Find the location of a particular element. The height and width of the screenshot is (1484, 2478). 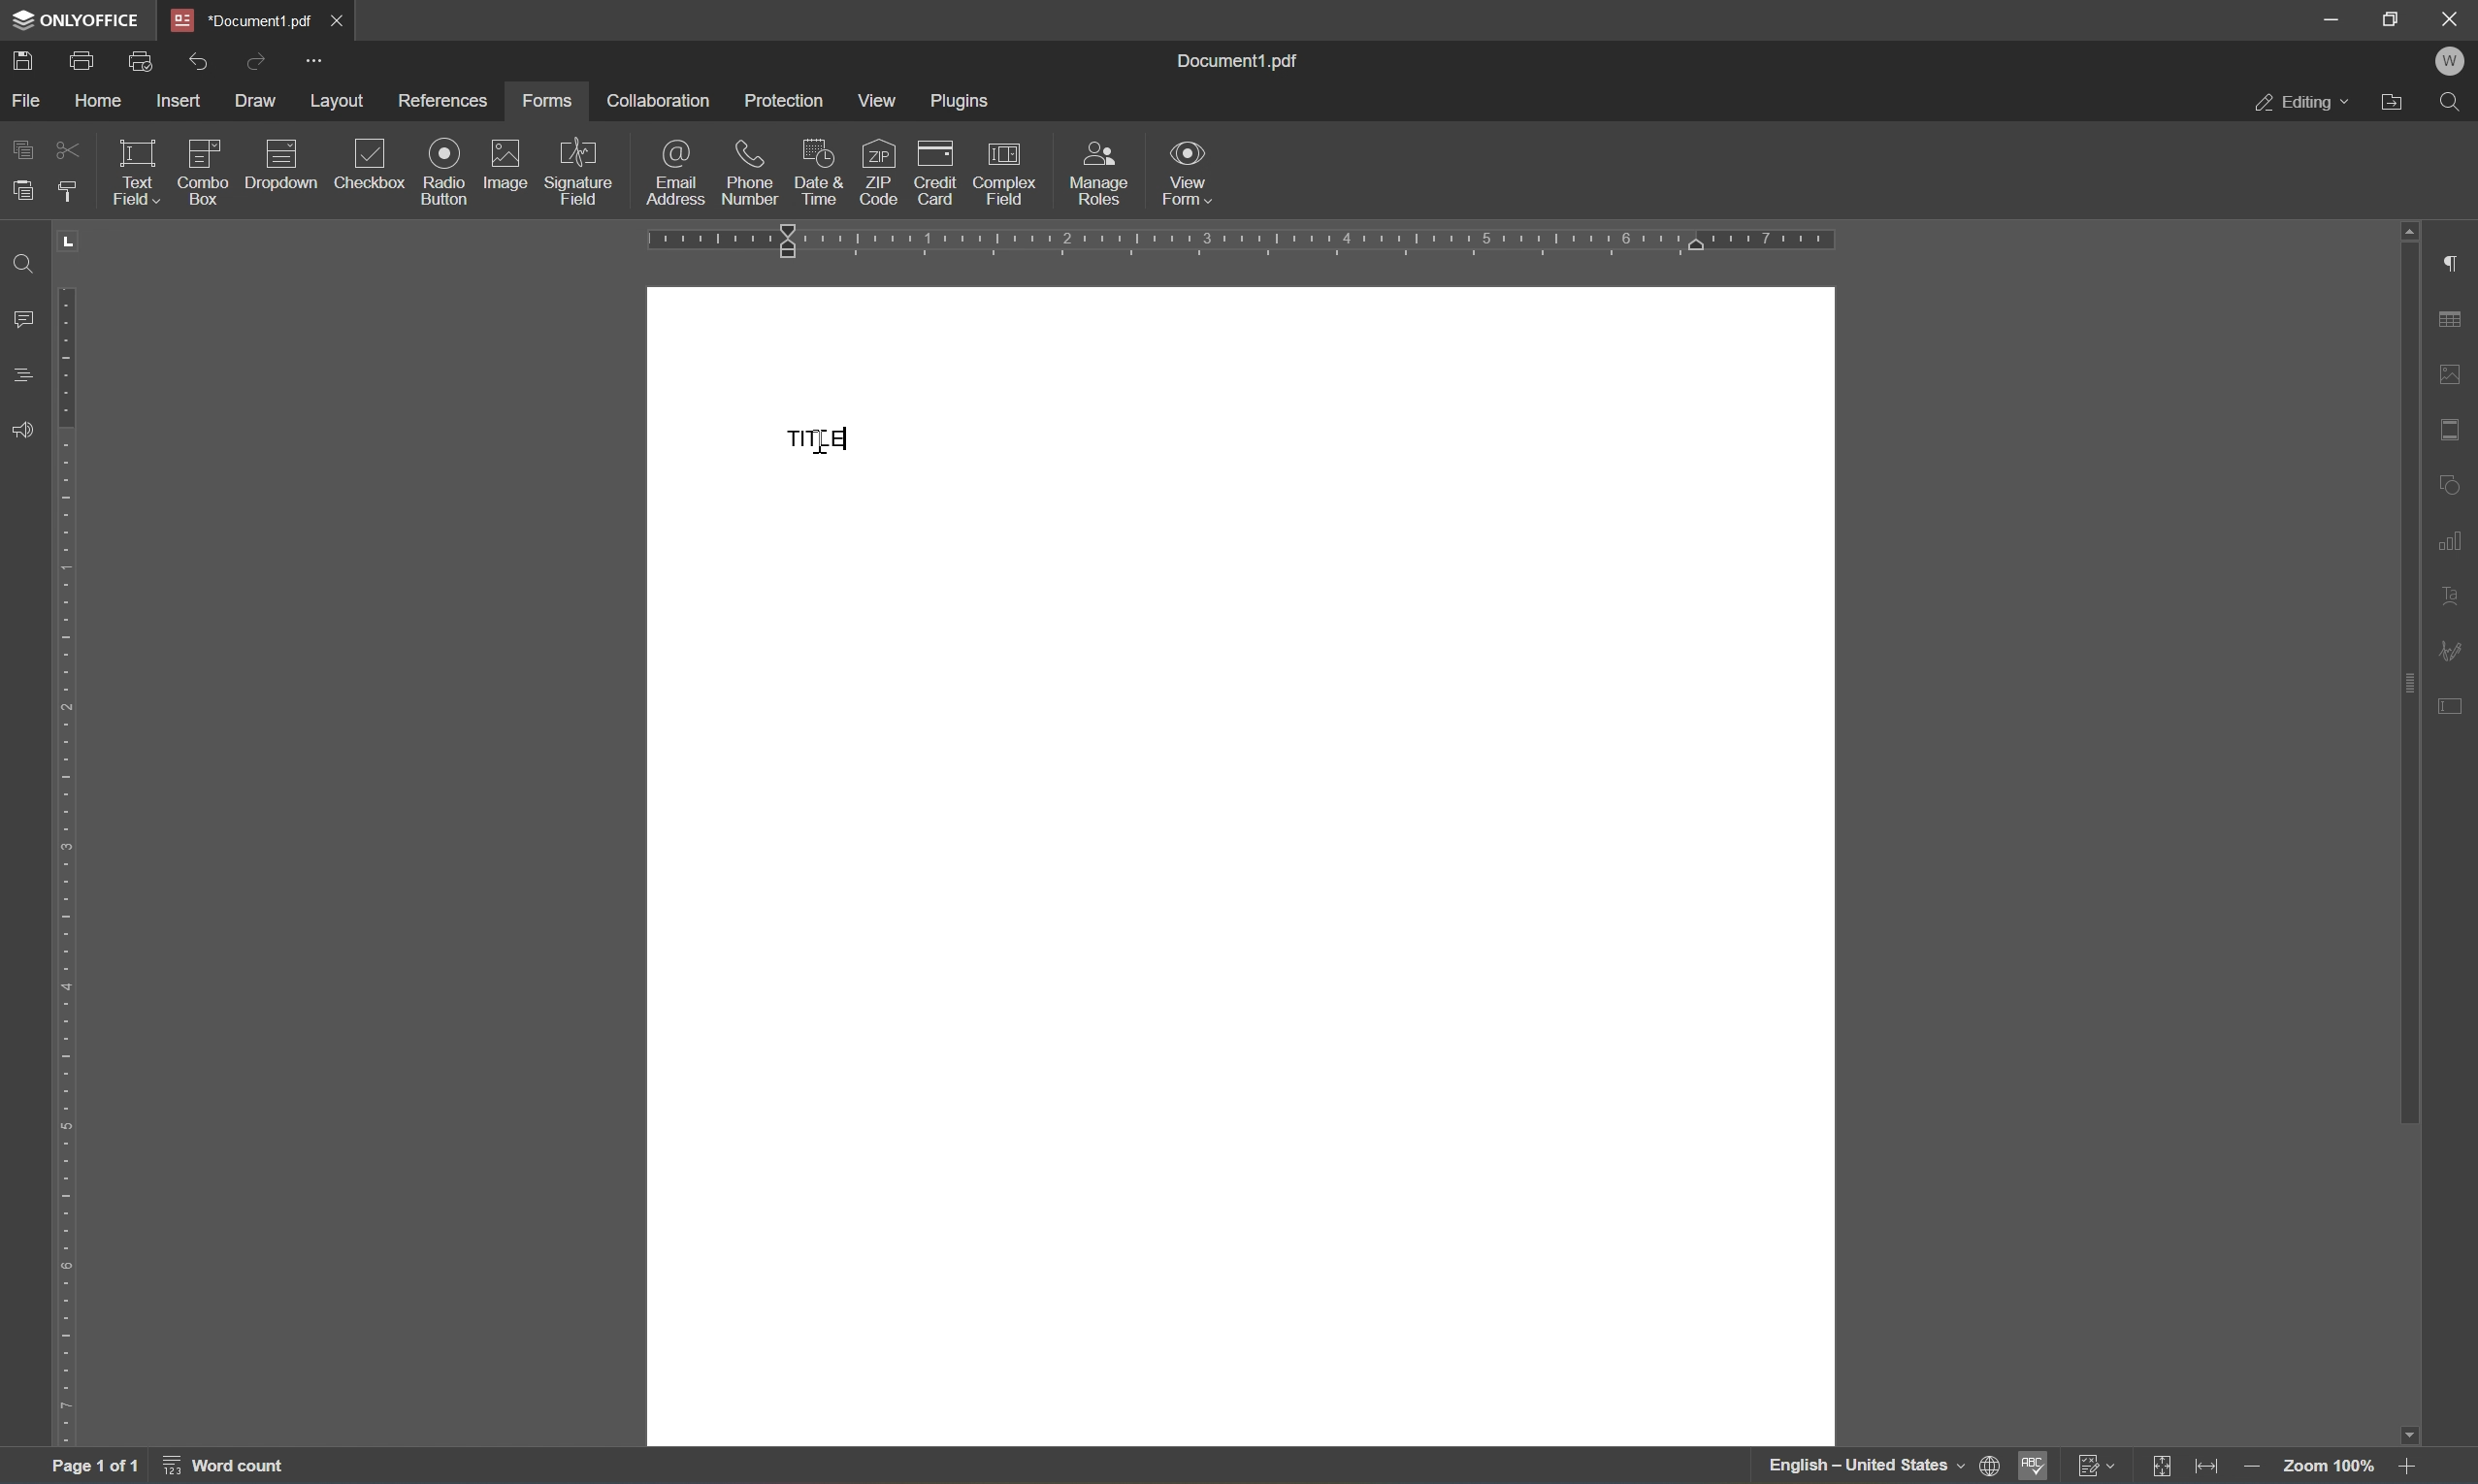

copy style is located at coordinates (67, 193).